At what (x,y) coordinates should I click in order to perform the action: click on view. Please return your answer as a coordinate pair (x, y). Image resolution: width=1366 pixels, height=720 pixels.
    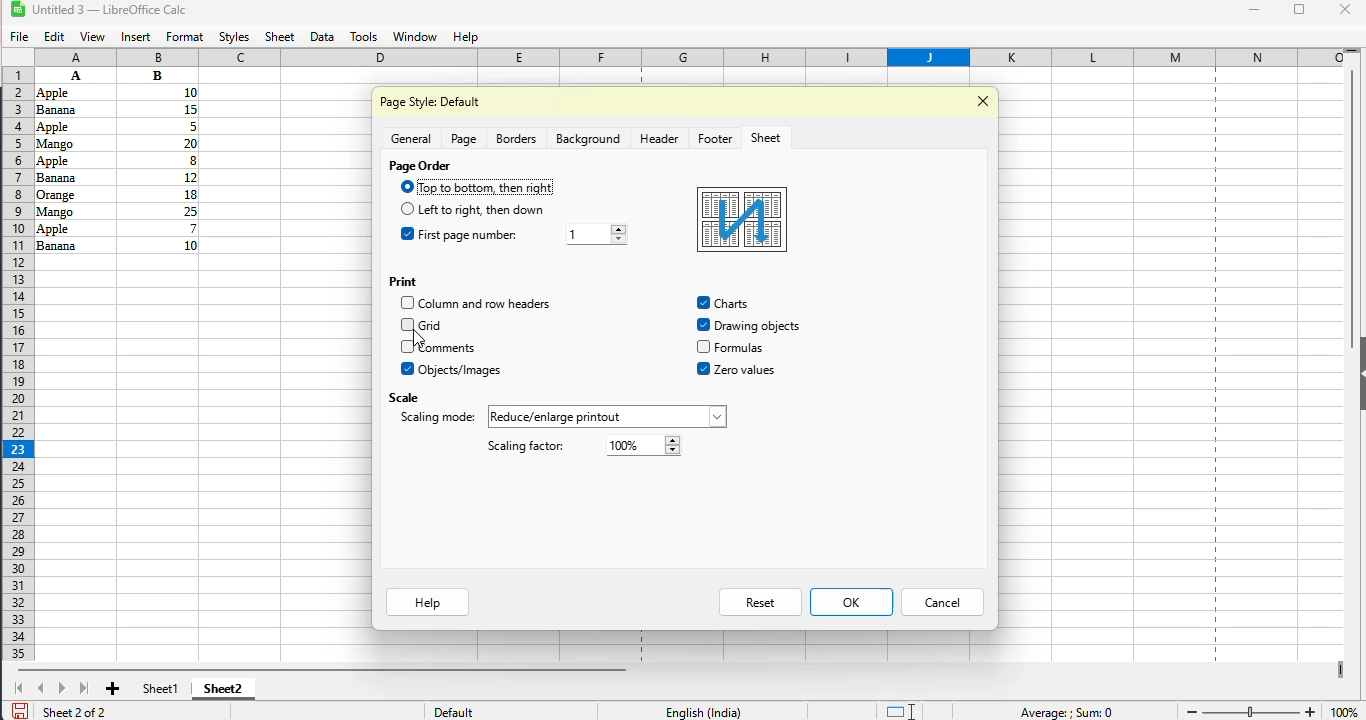
    Looking at the image, I should click on (92, 37).